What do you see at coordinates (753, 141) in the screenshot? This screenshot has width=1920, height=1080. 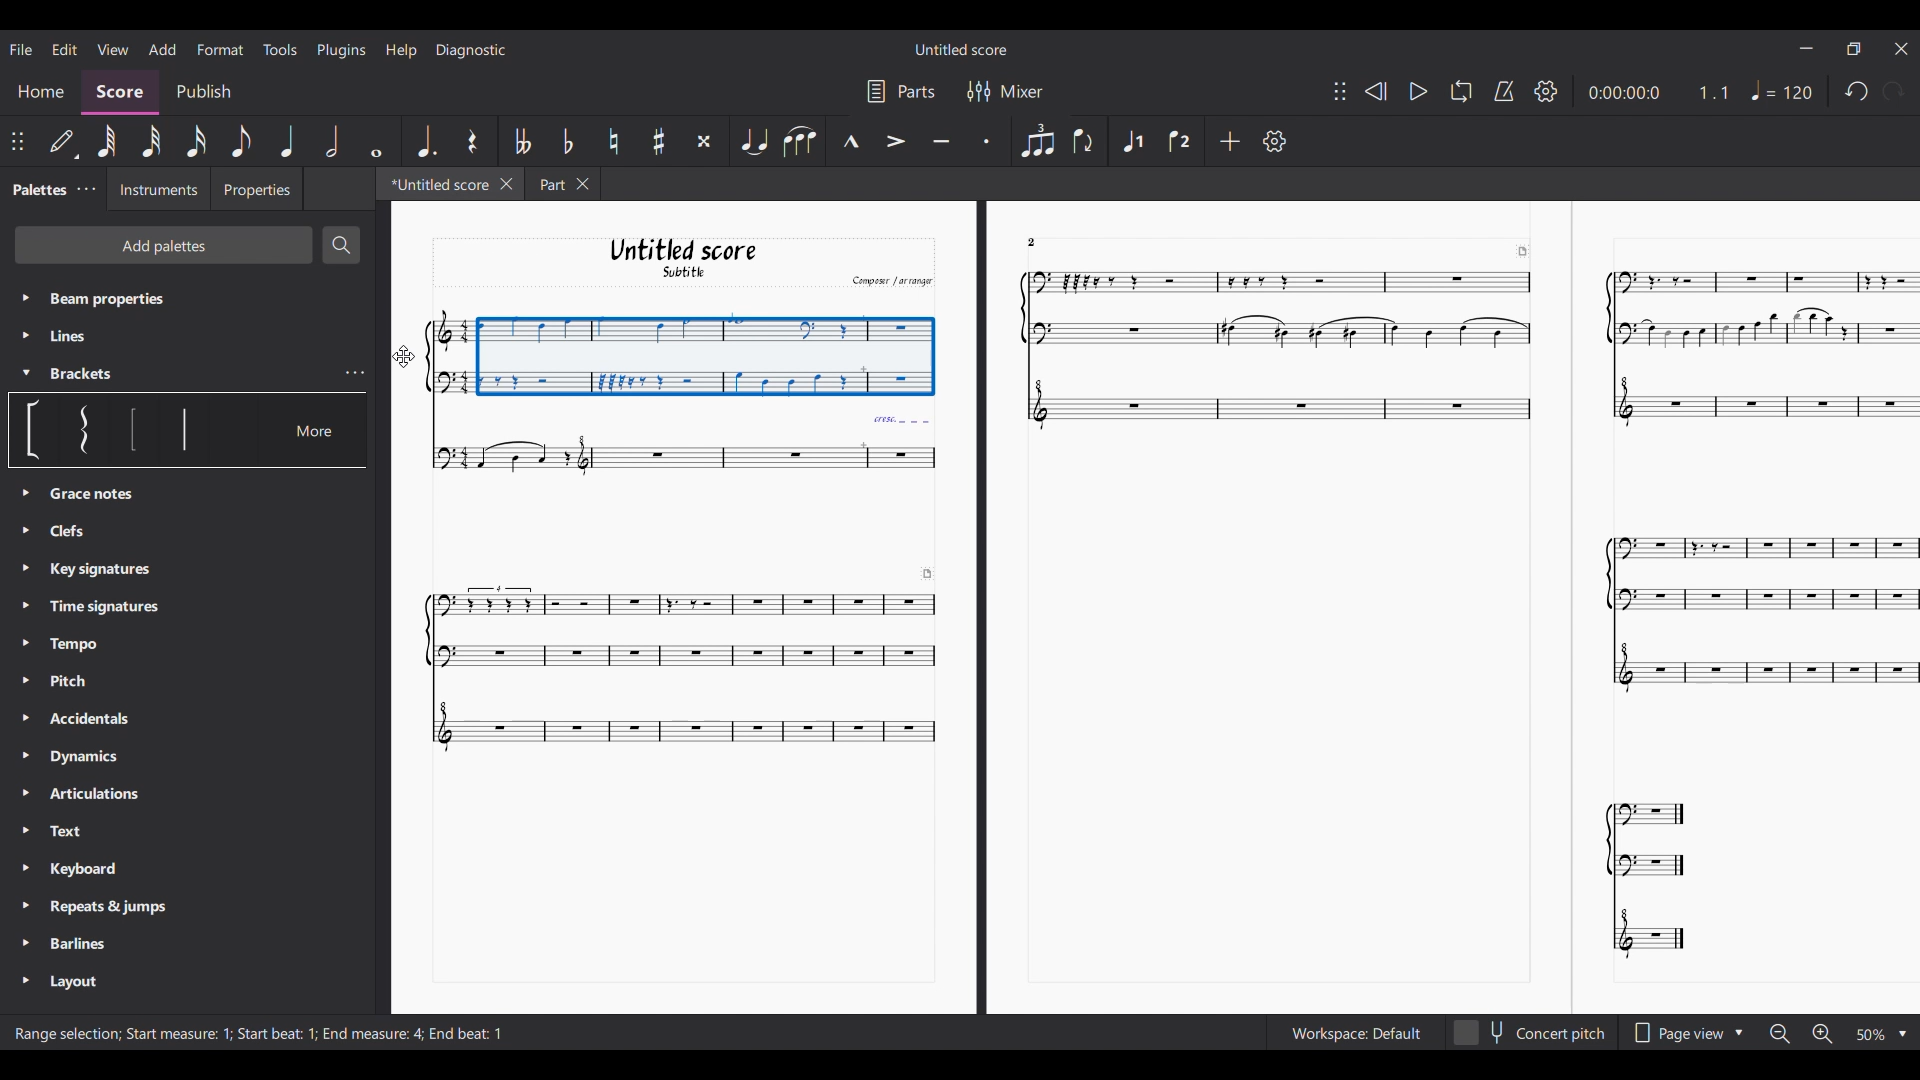 I see `Tie` at bounding box center [753, 141].